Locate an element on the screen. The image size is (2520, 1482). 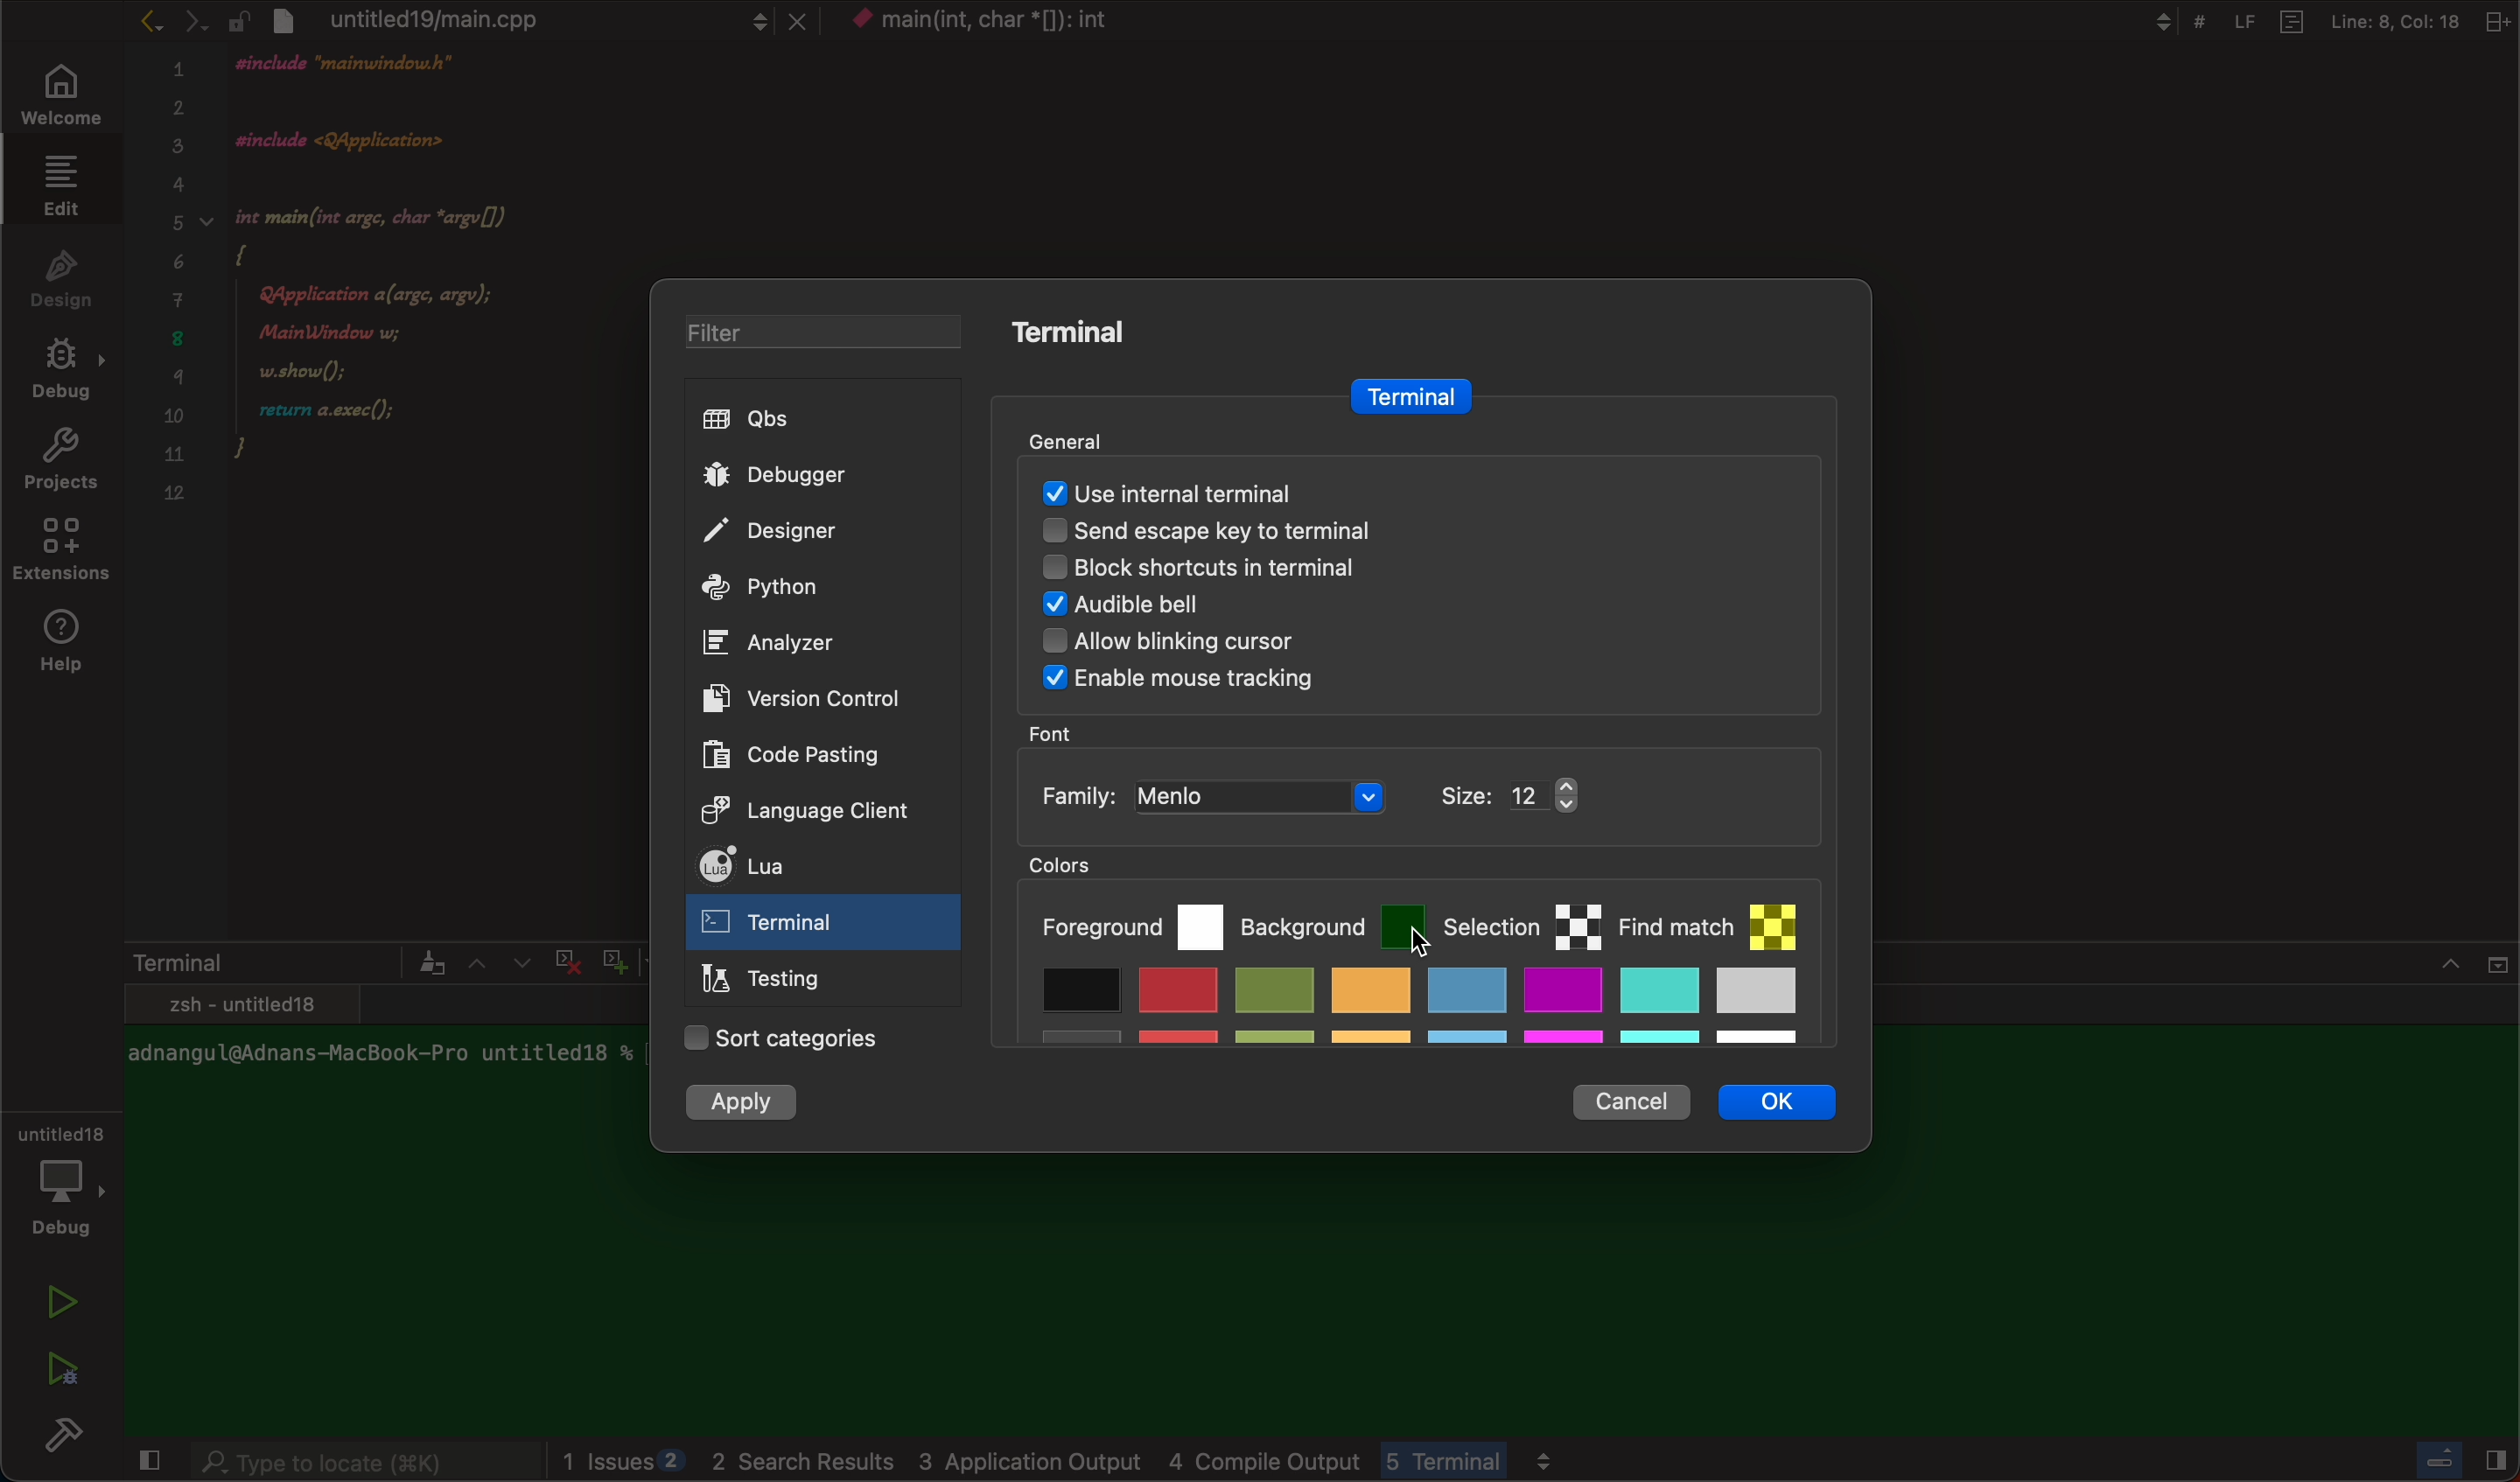
file name is located at coordinates (1015, 24).